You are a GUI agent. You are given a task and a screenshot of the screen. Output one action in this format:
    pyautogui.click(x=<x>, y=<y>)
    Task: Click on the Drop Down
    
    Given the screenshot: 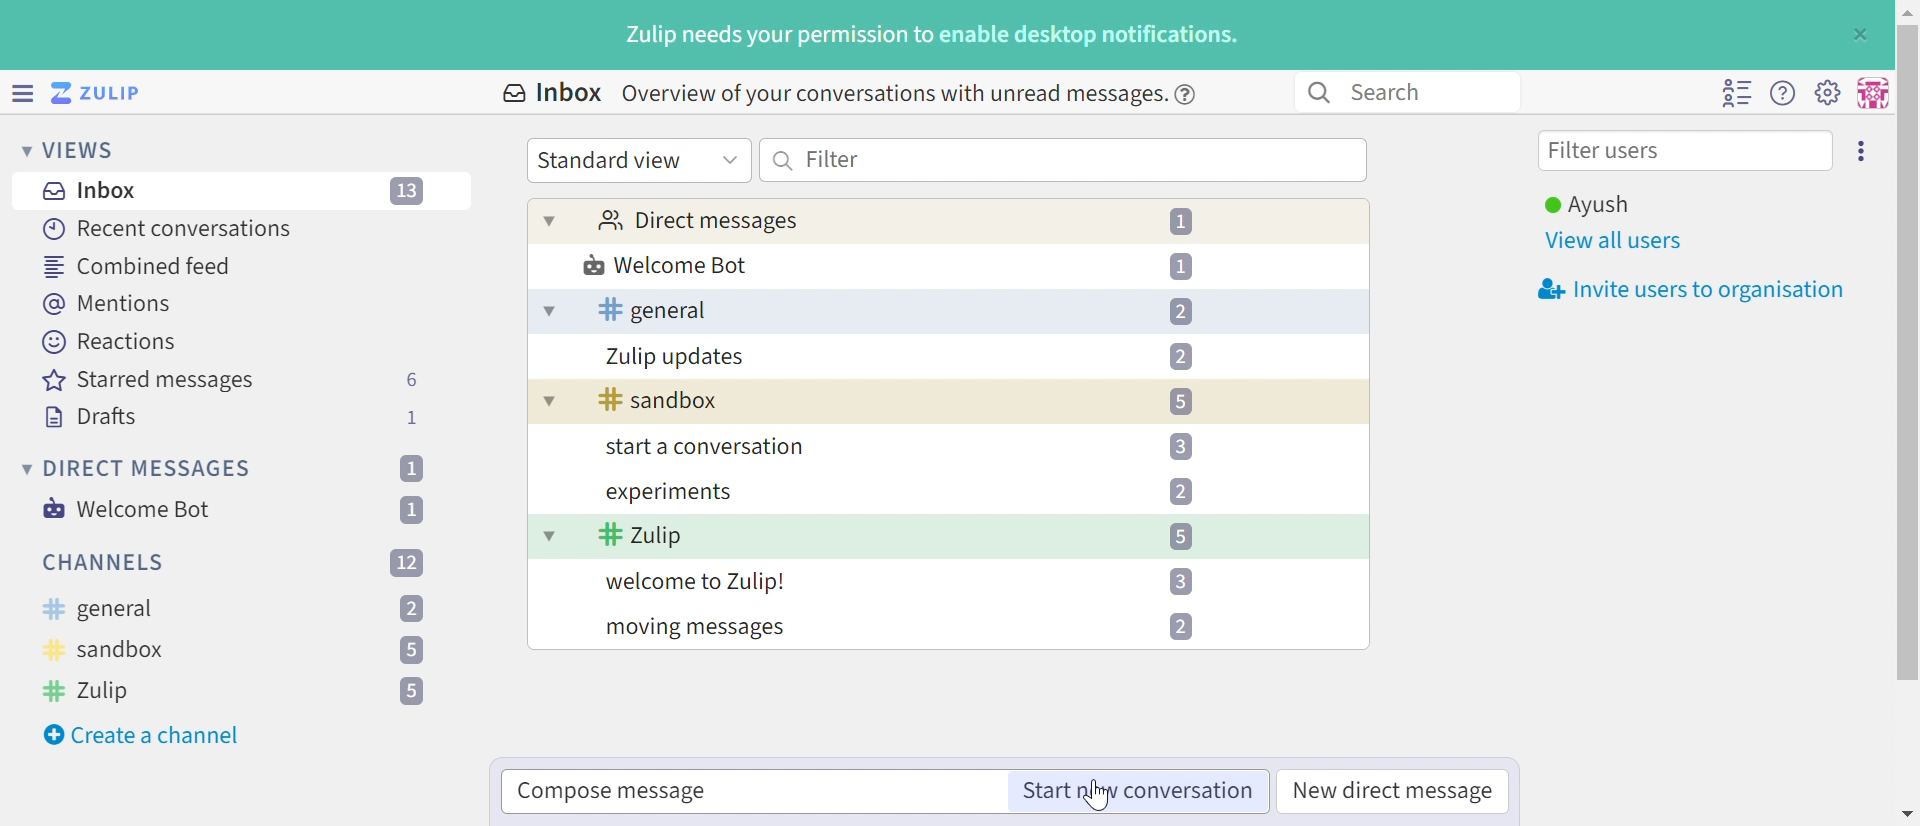 What is the action you would take?
    pyautogui.click(x=23, y=468)
    